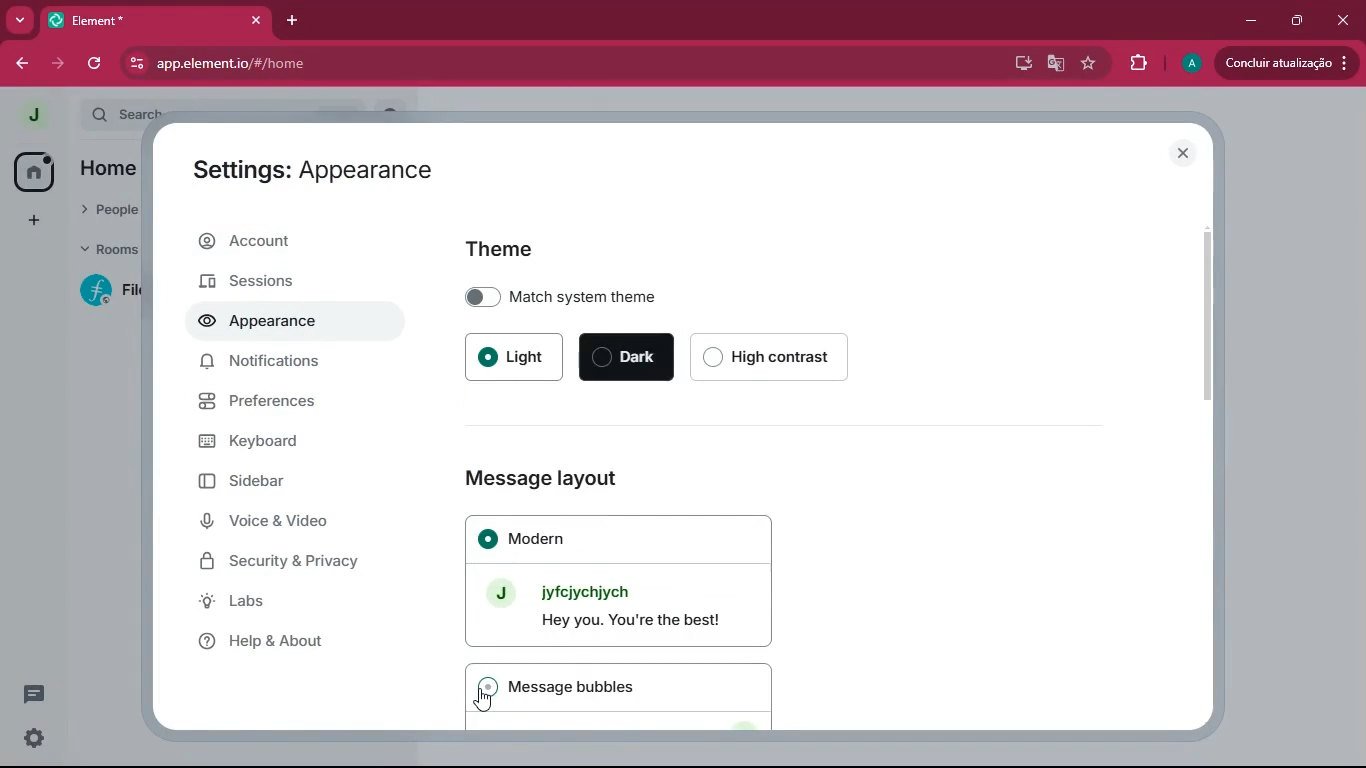 This screenshot has width=1366, height=768. I want to click on scroll bar, so click(1205, 308).